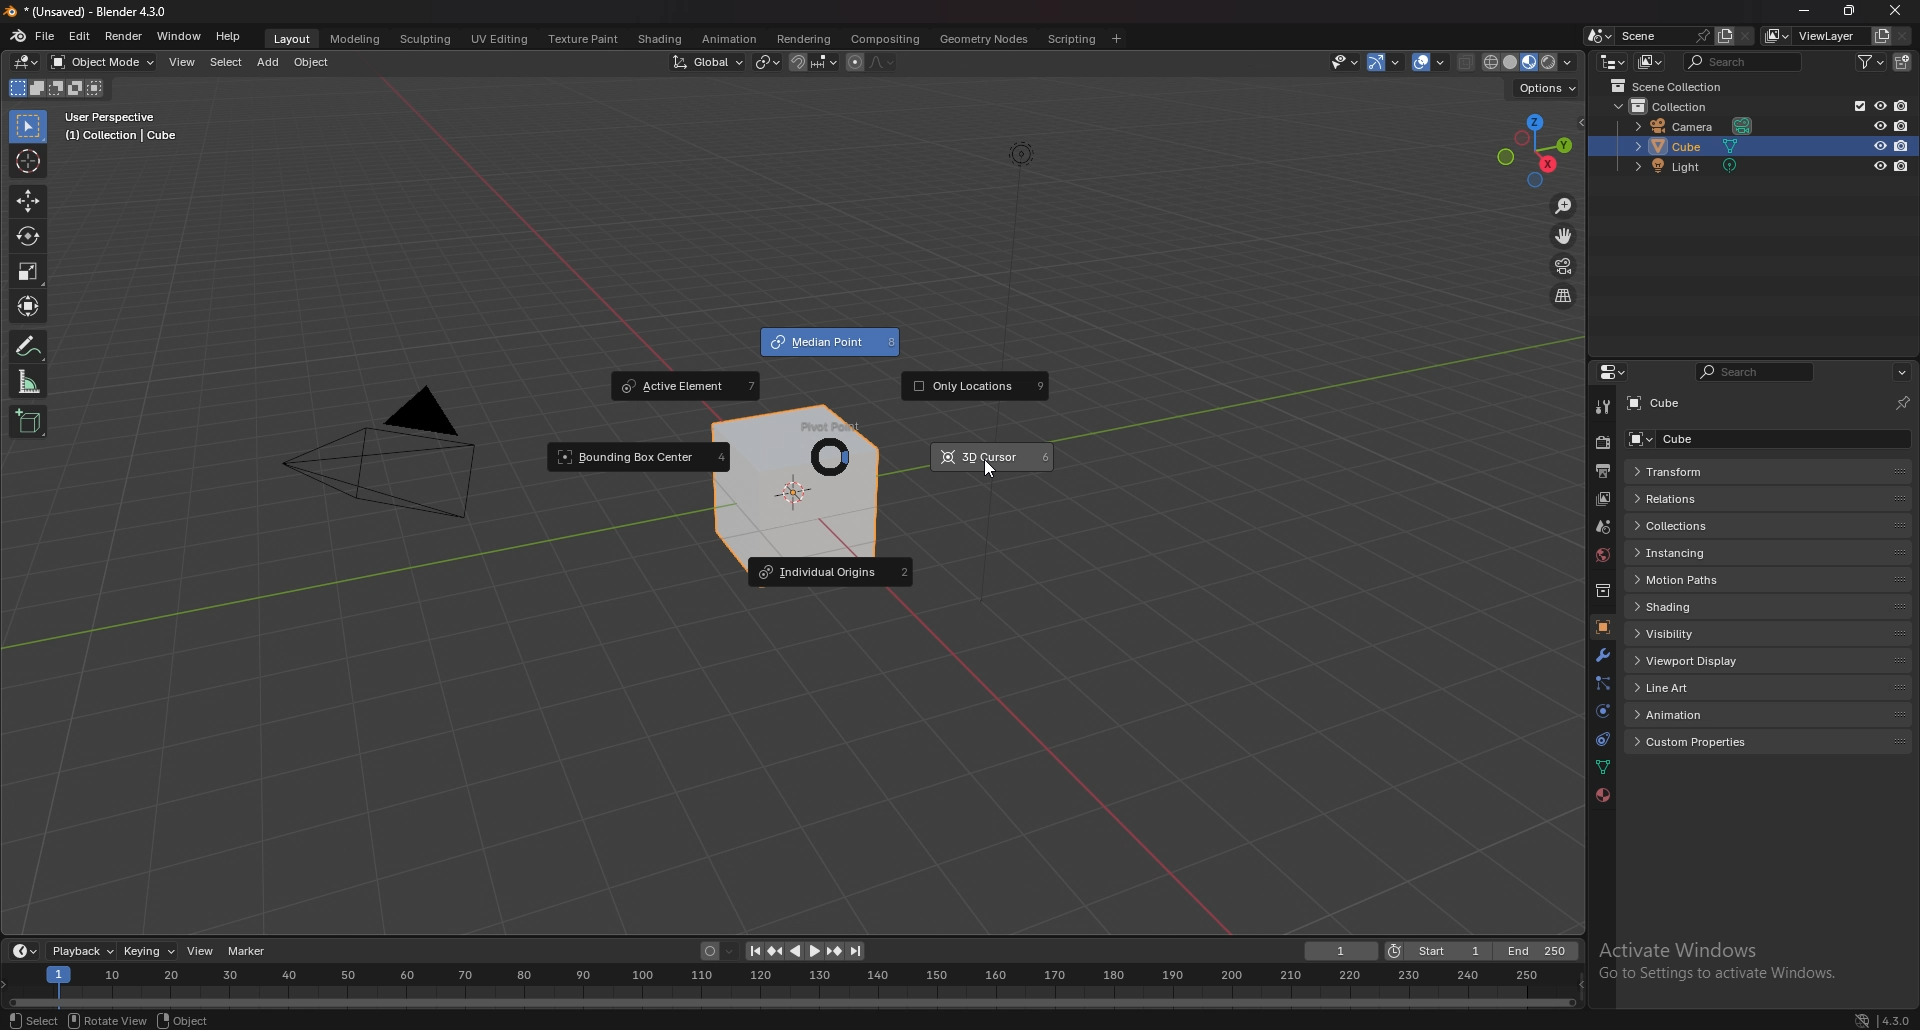  I want to click on hide in viewport, so click(1877, 127).